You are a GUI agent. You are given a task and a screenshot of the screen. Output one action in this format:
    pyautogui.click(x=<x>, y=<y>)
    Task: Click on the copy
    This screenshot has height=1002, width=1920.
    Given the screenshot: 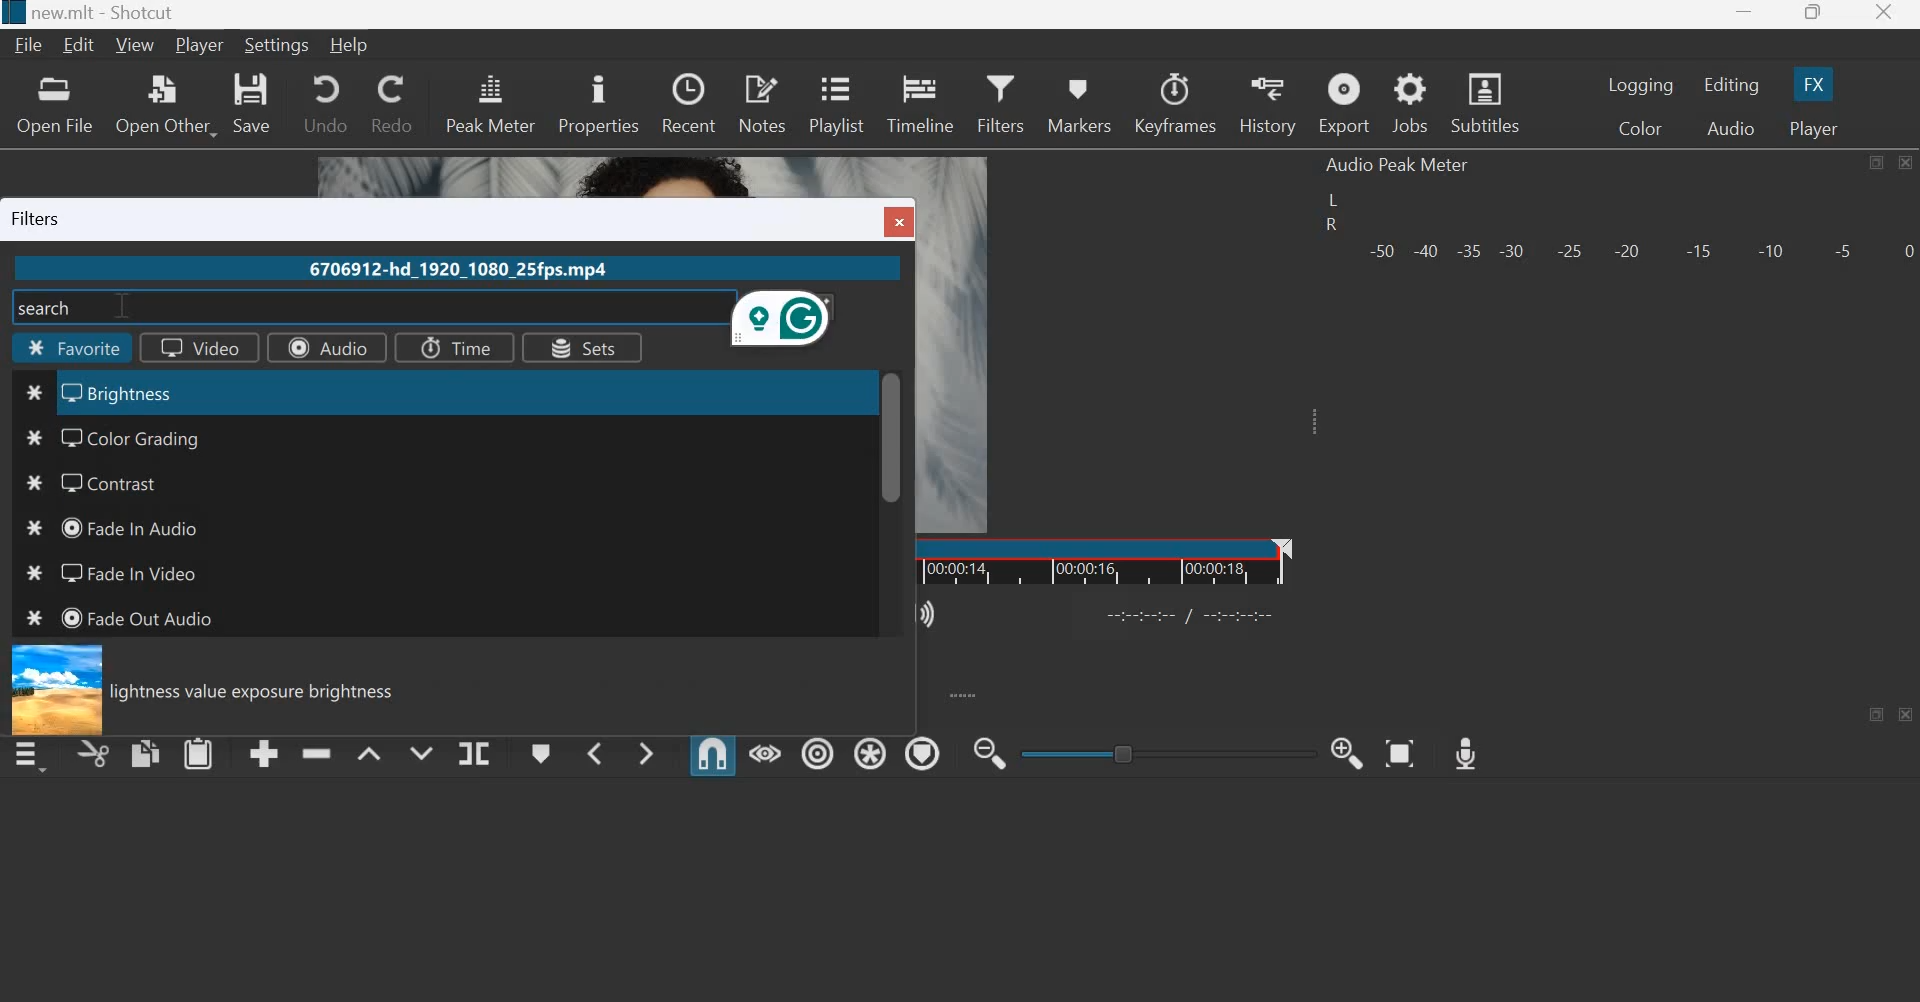 What is the action you would take?
    pyautogui.click(x=146, y=752)
    